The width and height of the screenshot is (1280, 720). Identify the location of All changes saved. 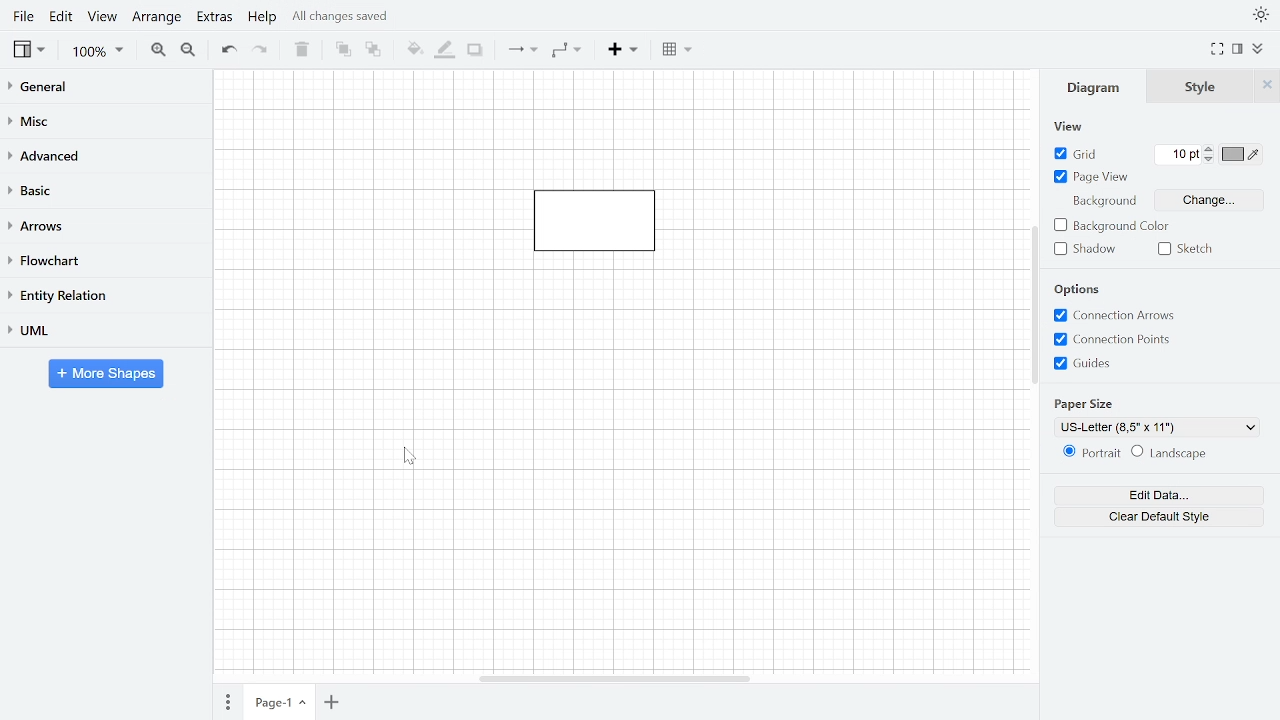
(352, 19).